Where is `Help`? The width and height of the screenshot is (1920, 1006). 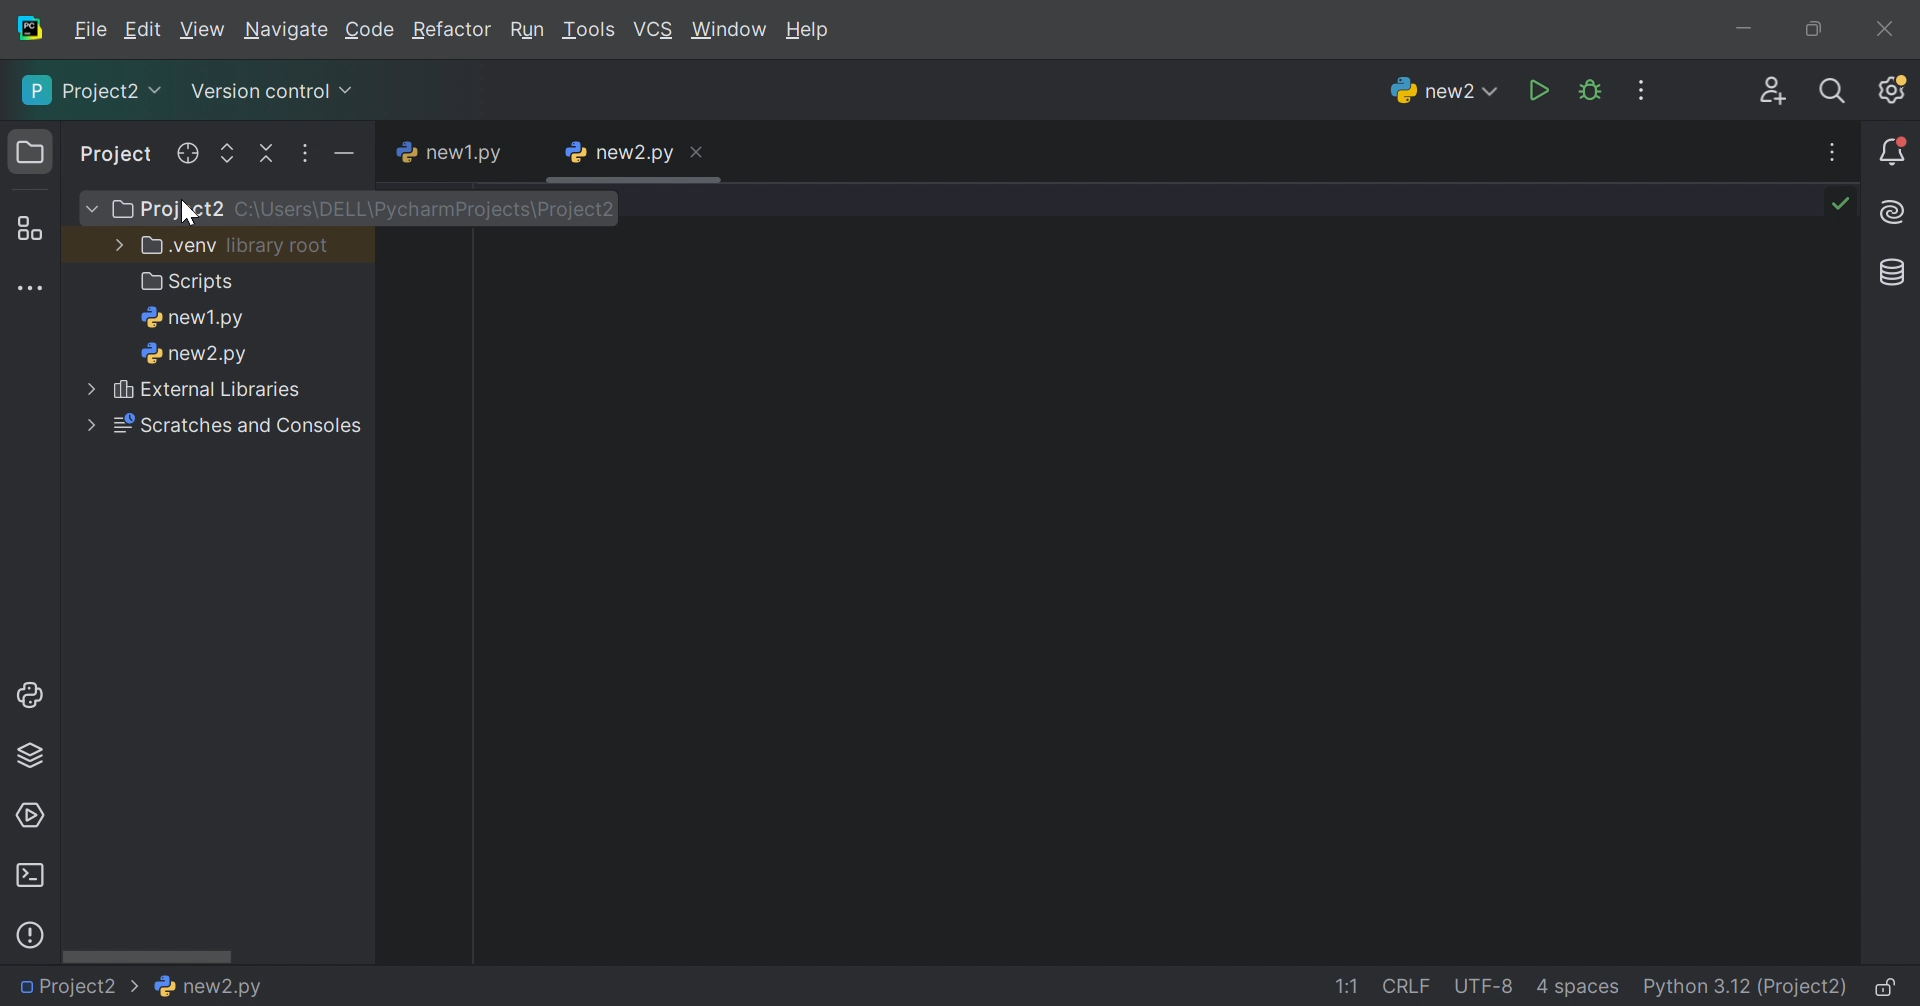
Help is located at coordinates (804, 27).